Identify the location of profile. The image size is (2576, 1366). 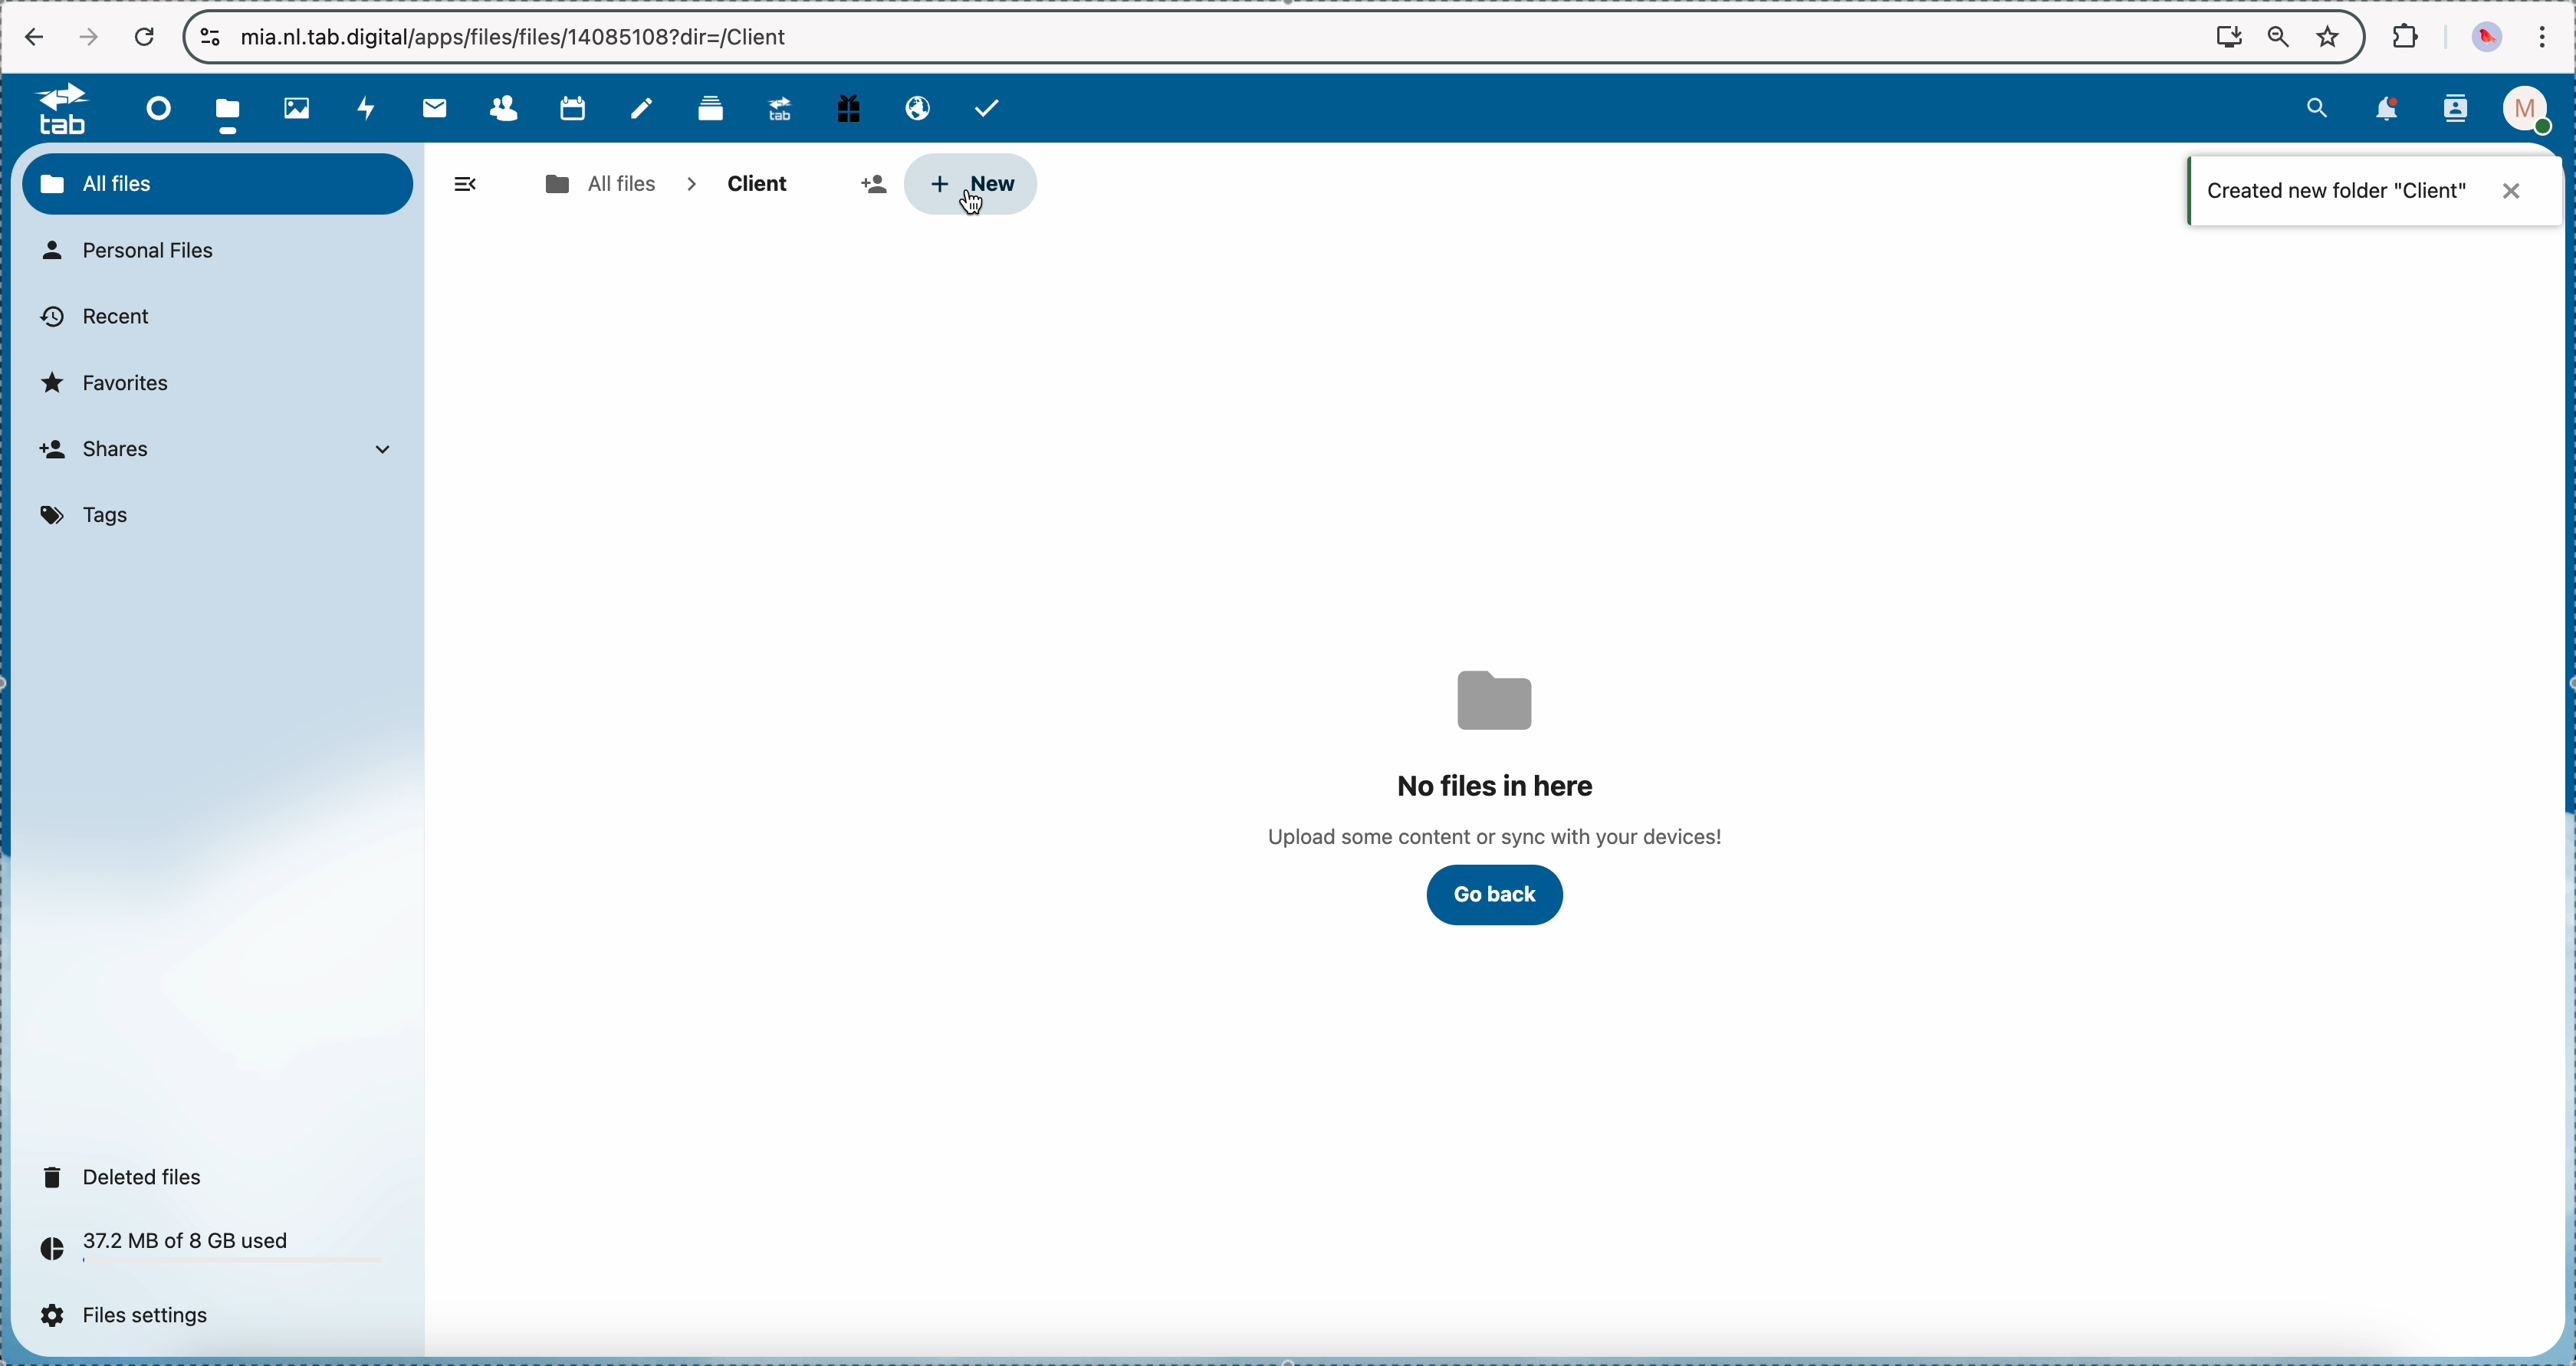
(2533, 110).